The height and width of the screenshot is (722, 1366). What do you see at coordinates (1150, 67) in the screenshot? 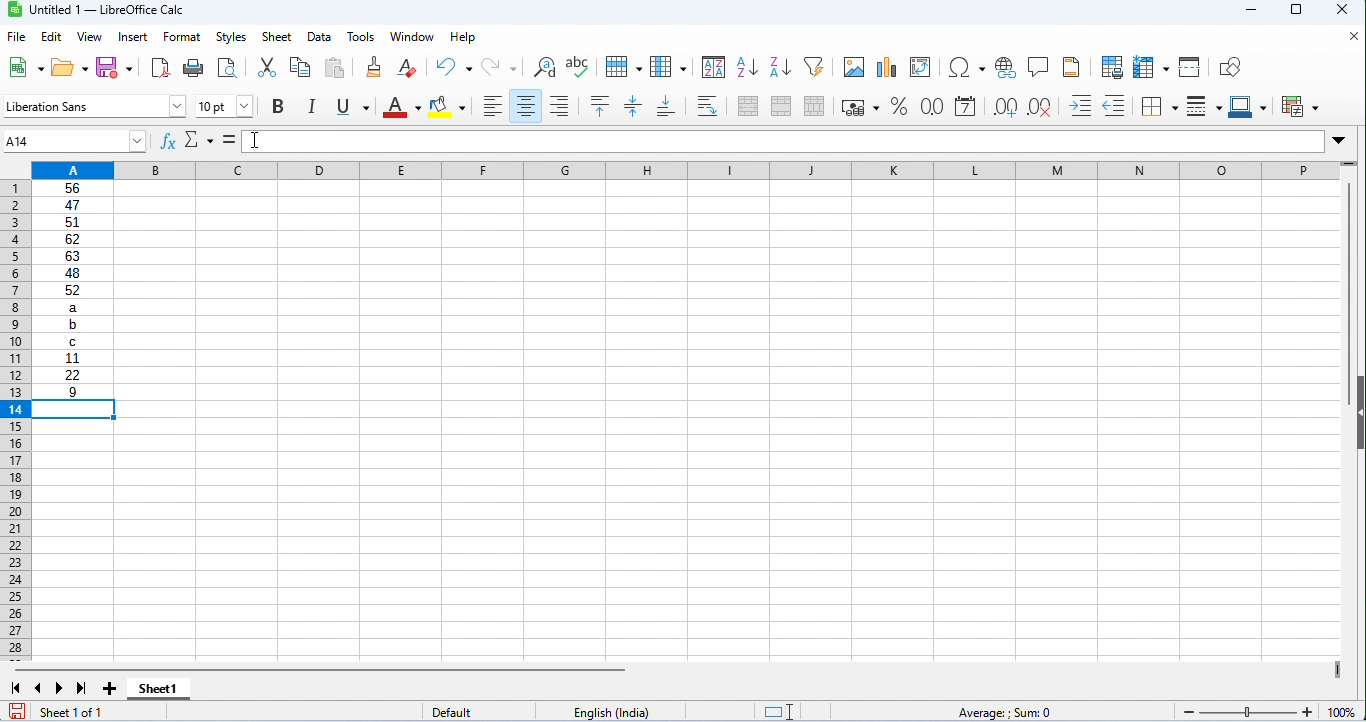
I see `freeze rows and columns` at bounding box center [1150, 67].